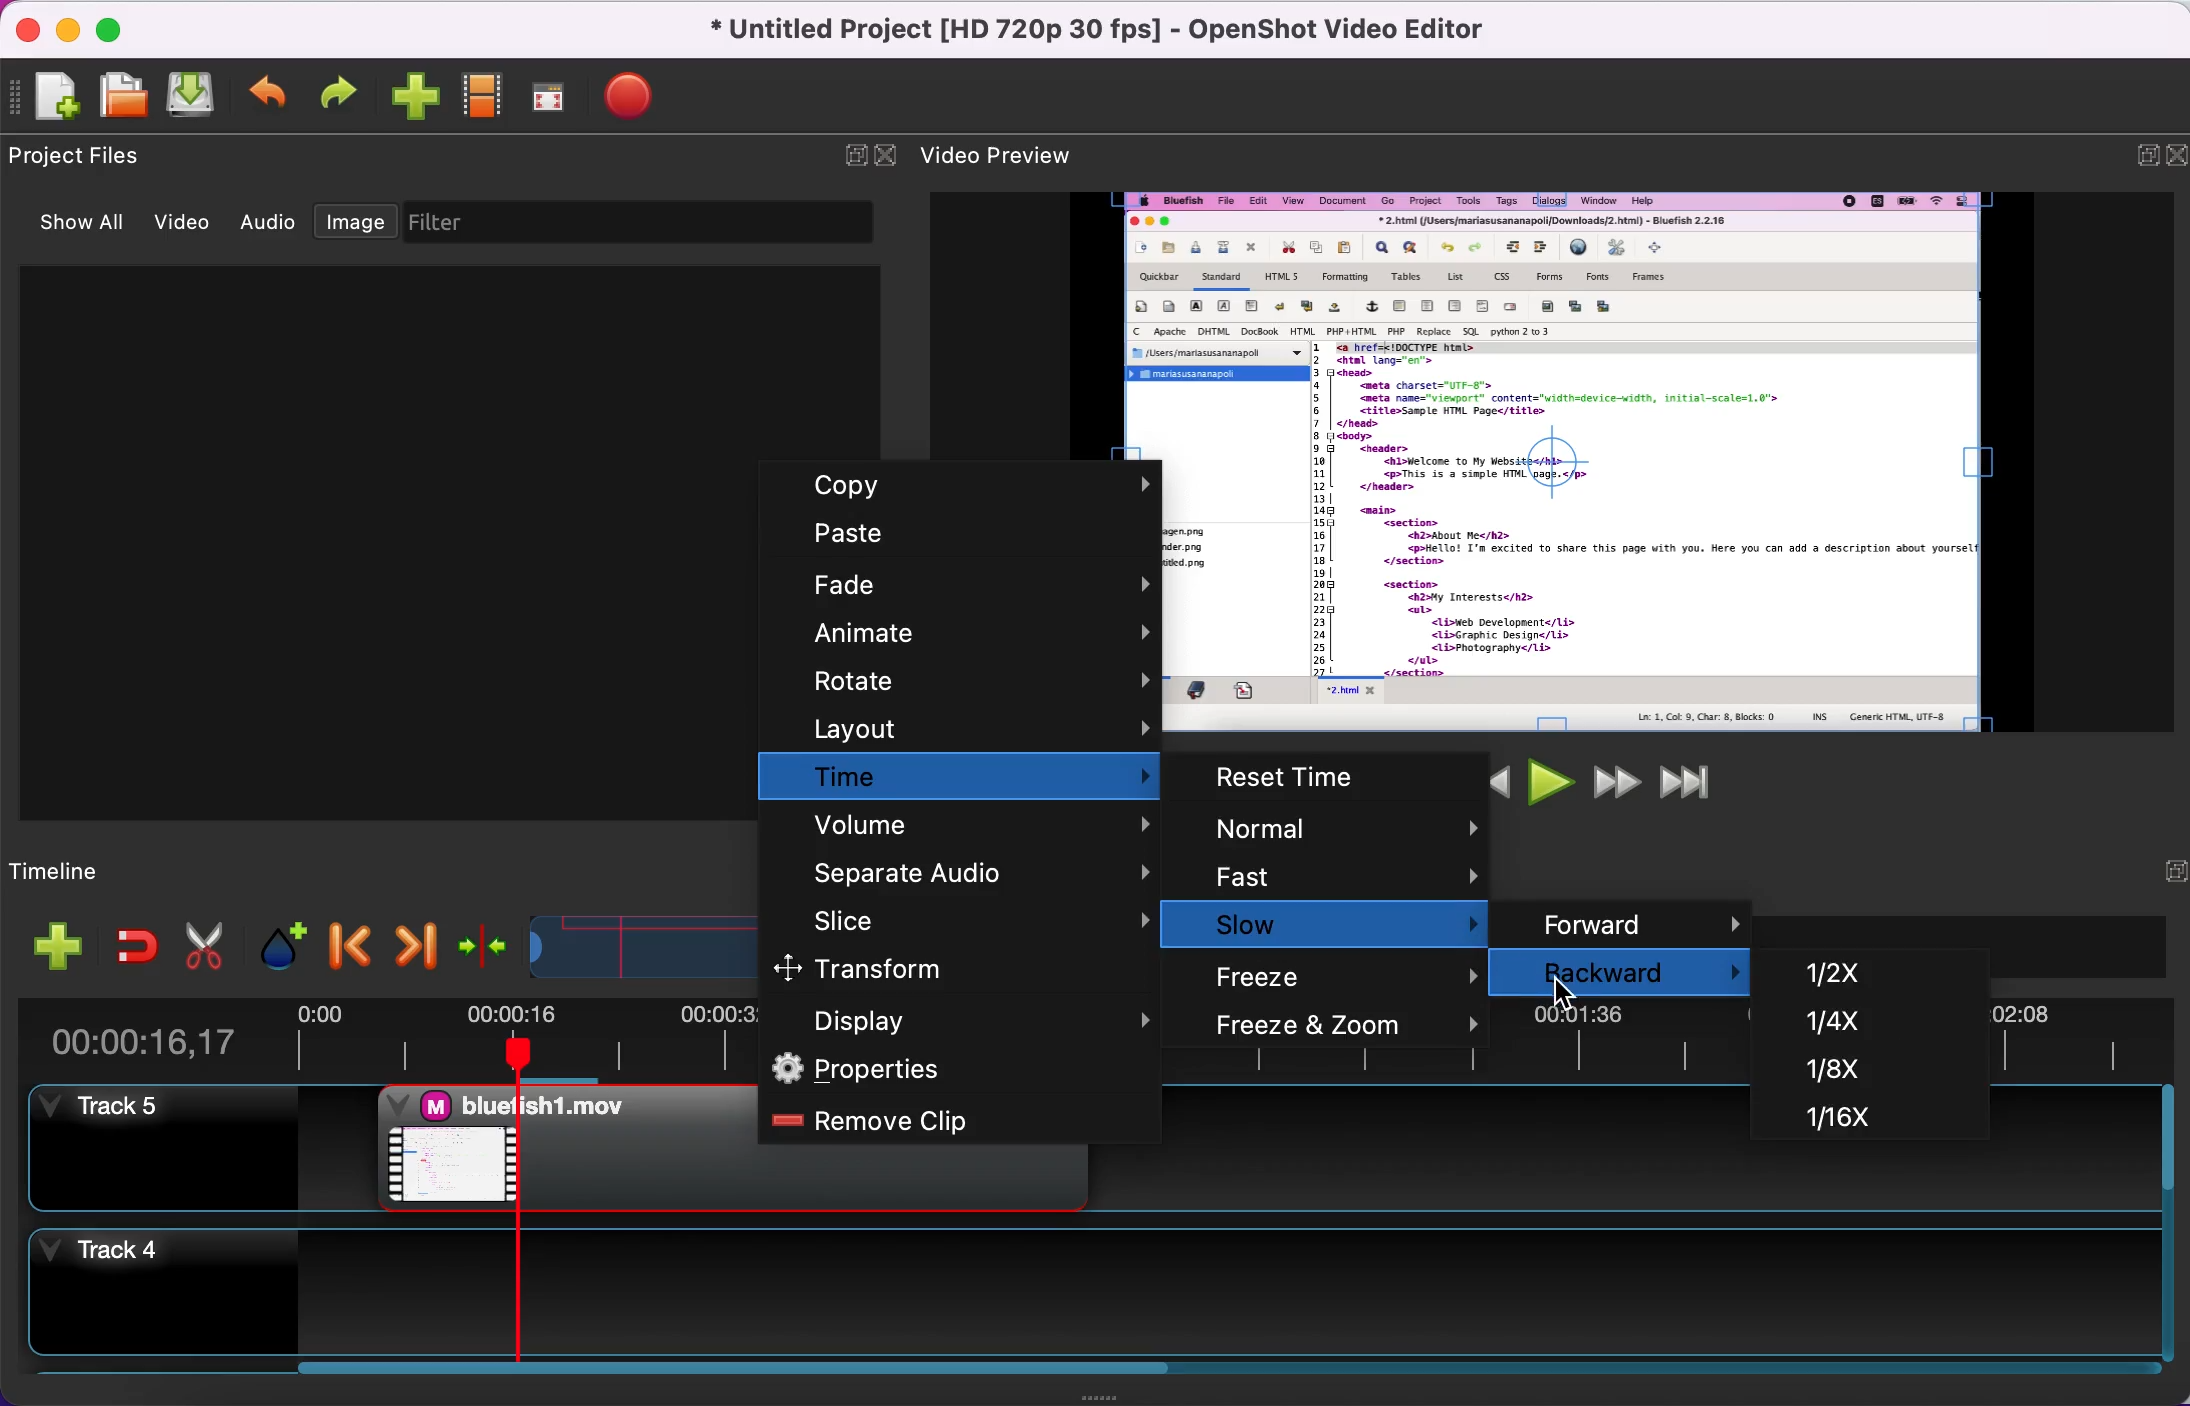  What do you see at coordinates (1016, 152) in the screenshot?
I see `video preview` at bounding box center [1016, 152].